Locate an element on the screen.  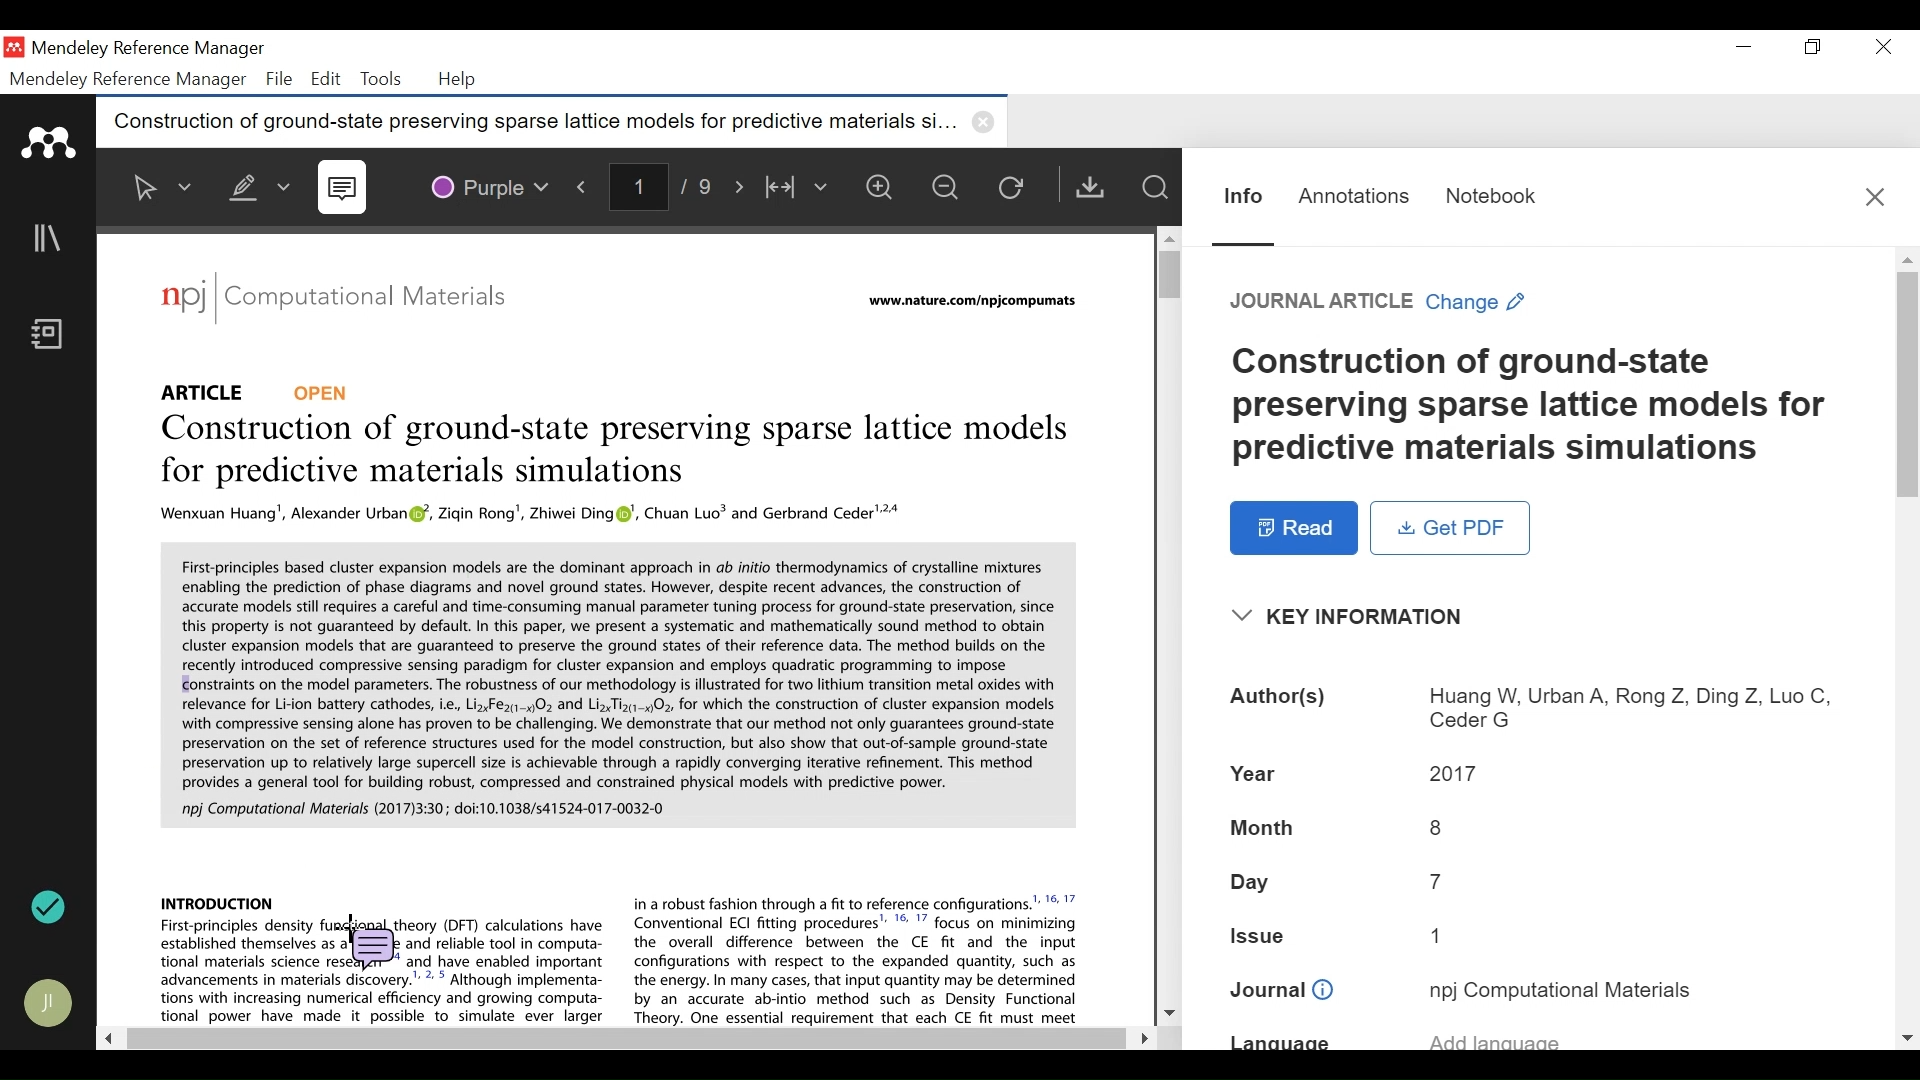
Scroll up is located at coordinates (1168, 235).